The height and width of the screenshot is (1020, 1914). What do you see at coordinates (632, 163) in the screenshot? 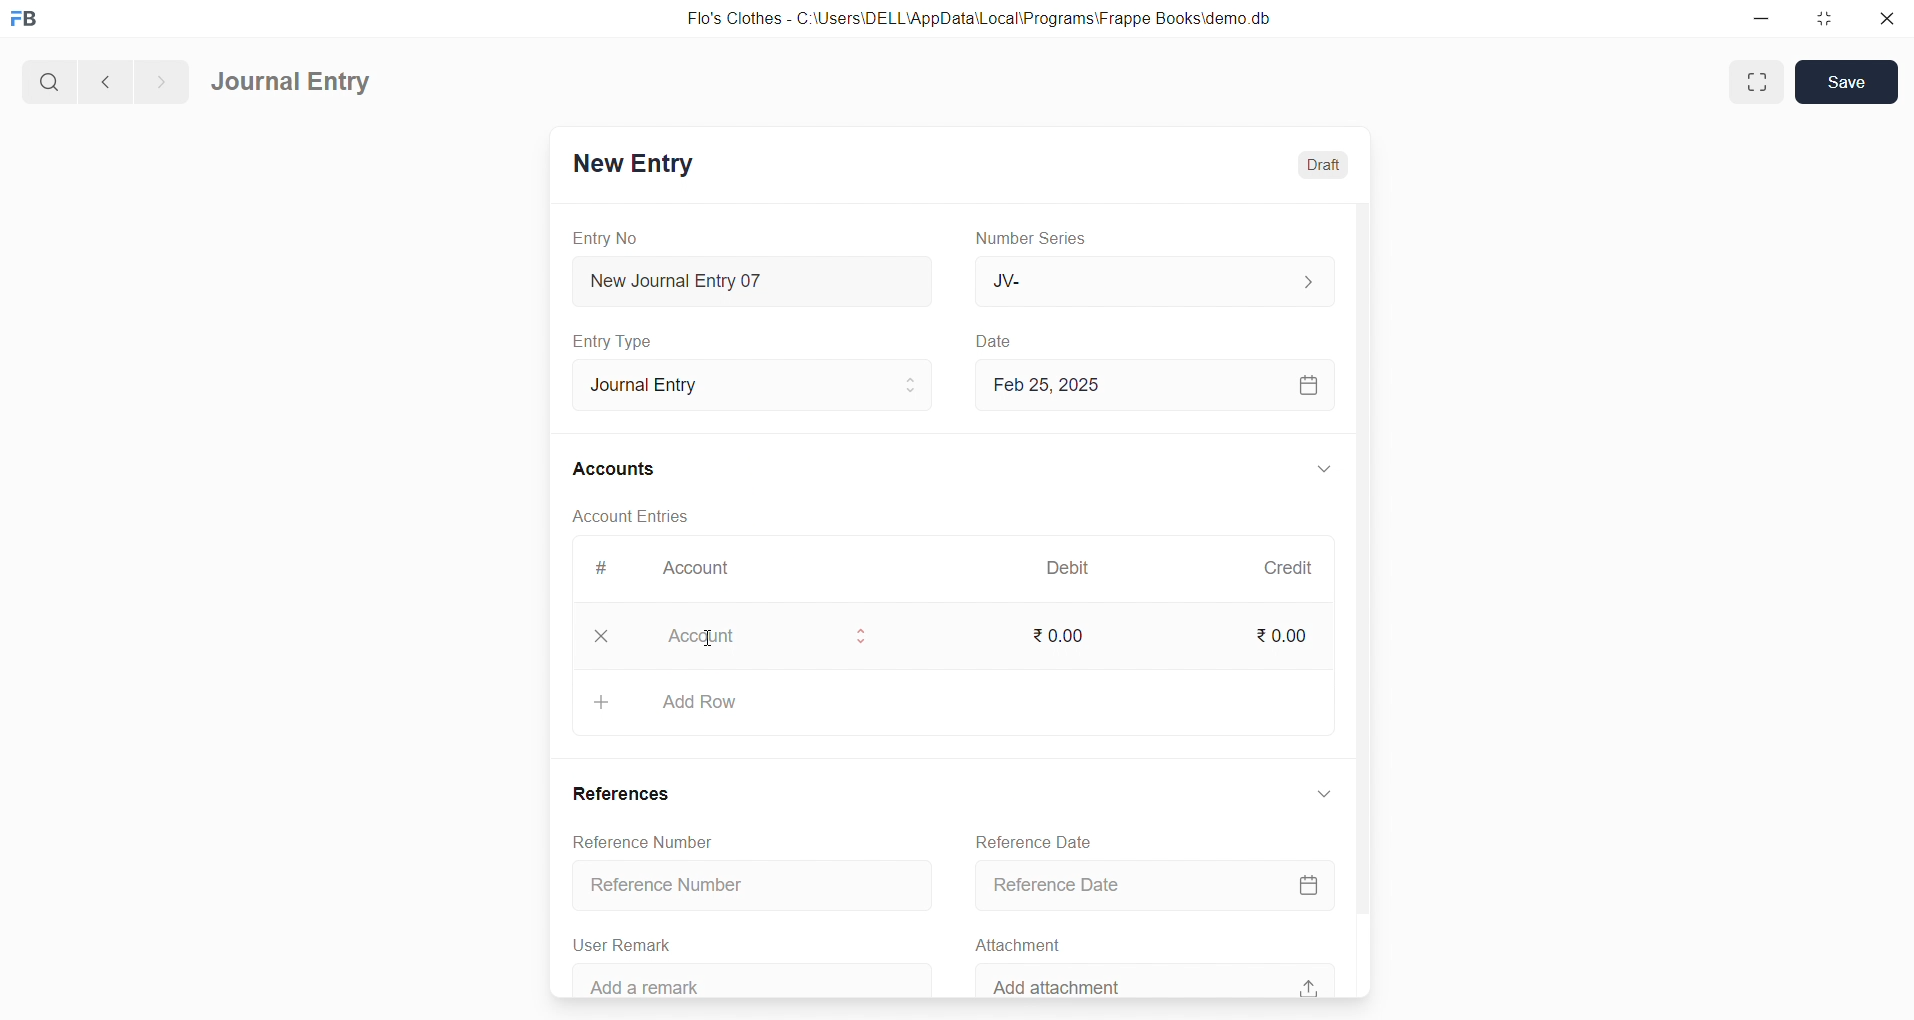
I see `New Entry` at bounding box center [632, 163].